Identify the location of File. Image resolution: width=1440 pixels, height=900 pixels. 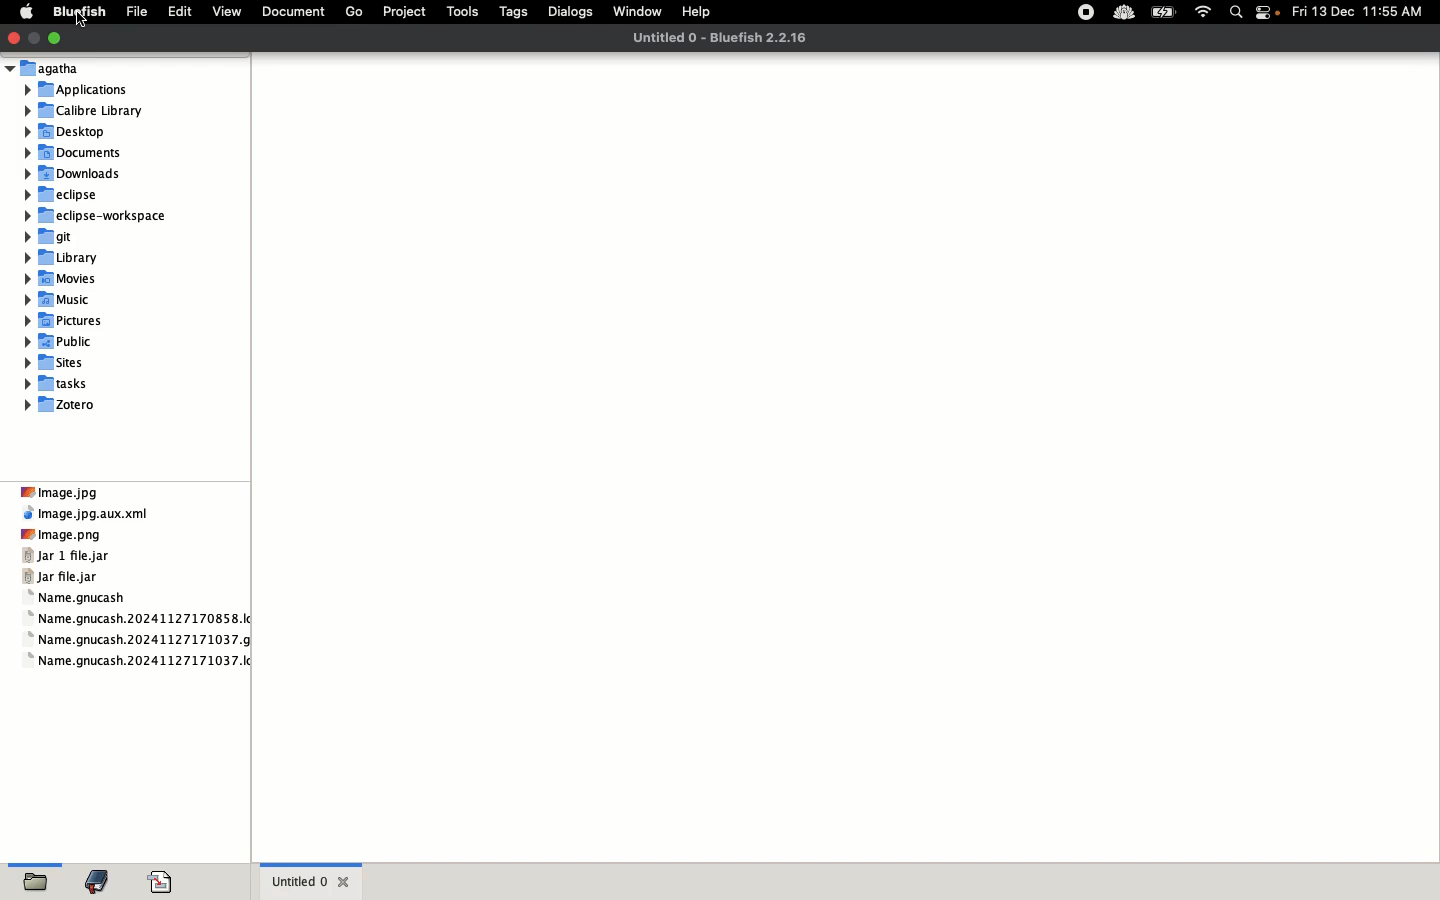
(134, 12).